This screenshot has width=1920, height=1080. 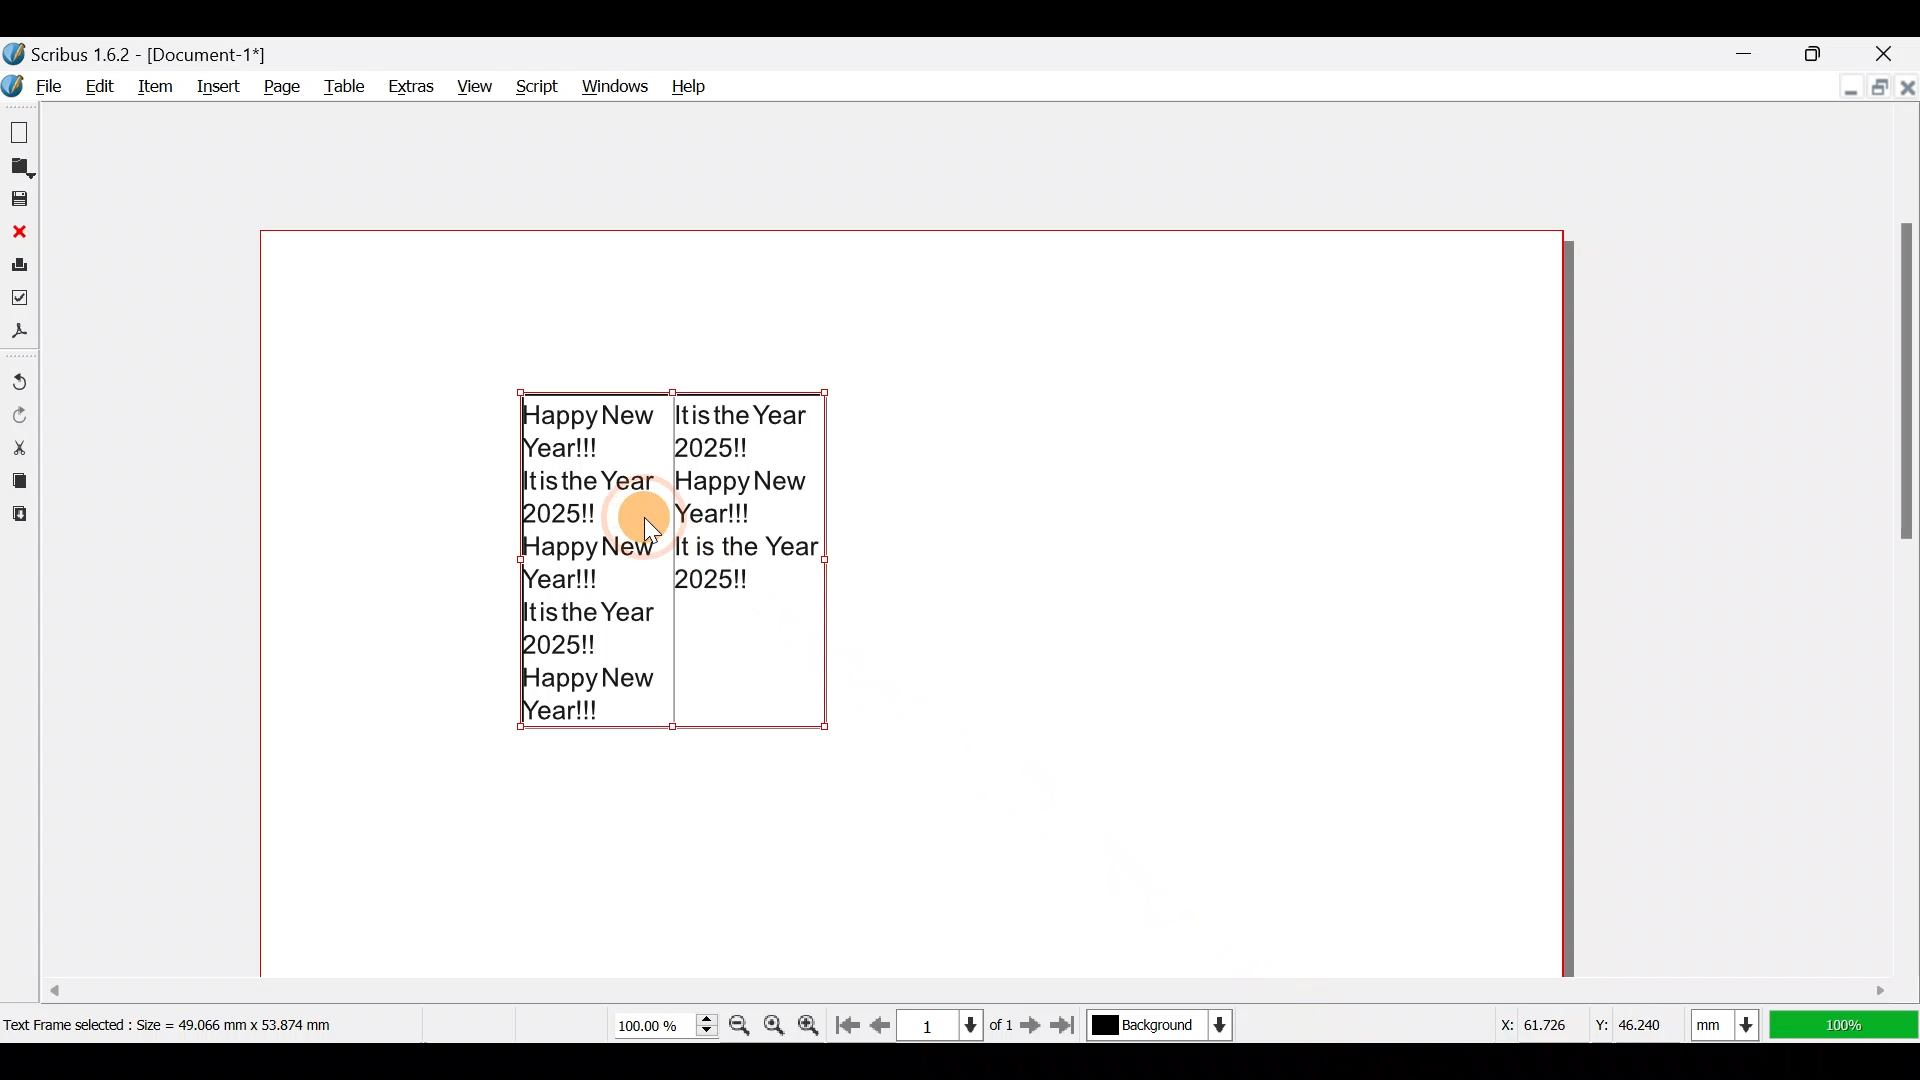 What do you see at coordinates (139, 52) in the screenshot?
I see `Scribus 1.6.2` at bounding box center [139, 52].